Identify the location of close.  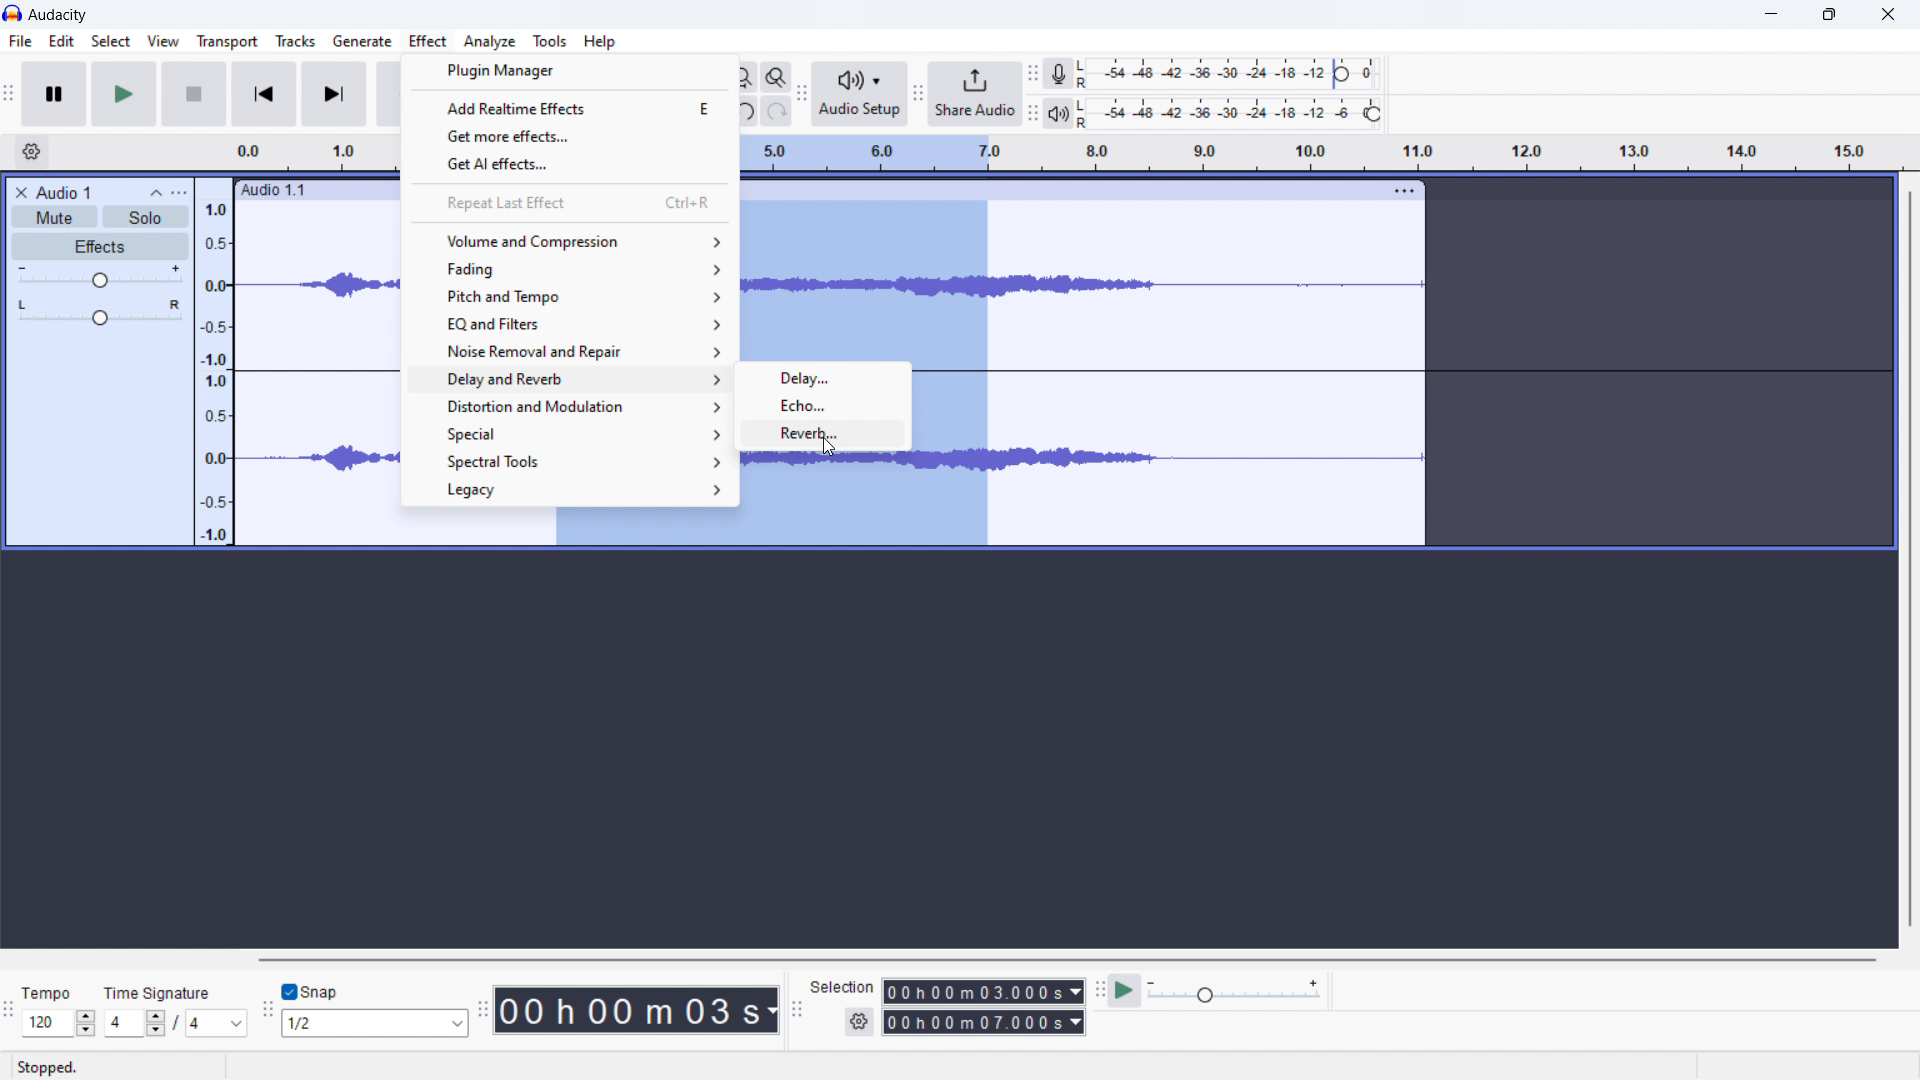
(1889, 15).